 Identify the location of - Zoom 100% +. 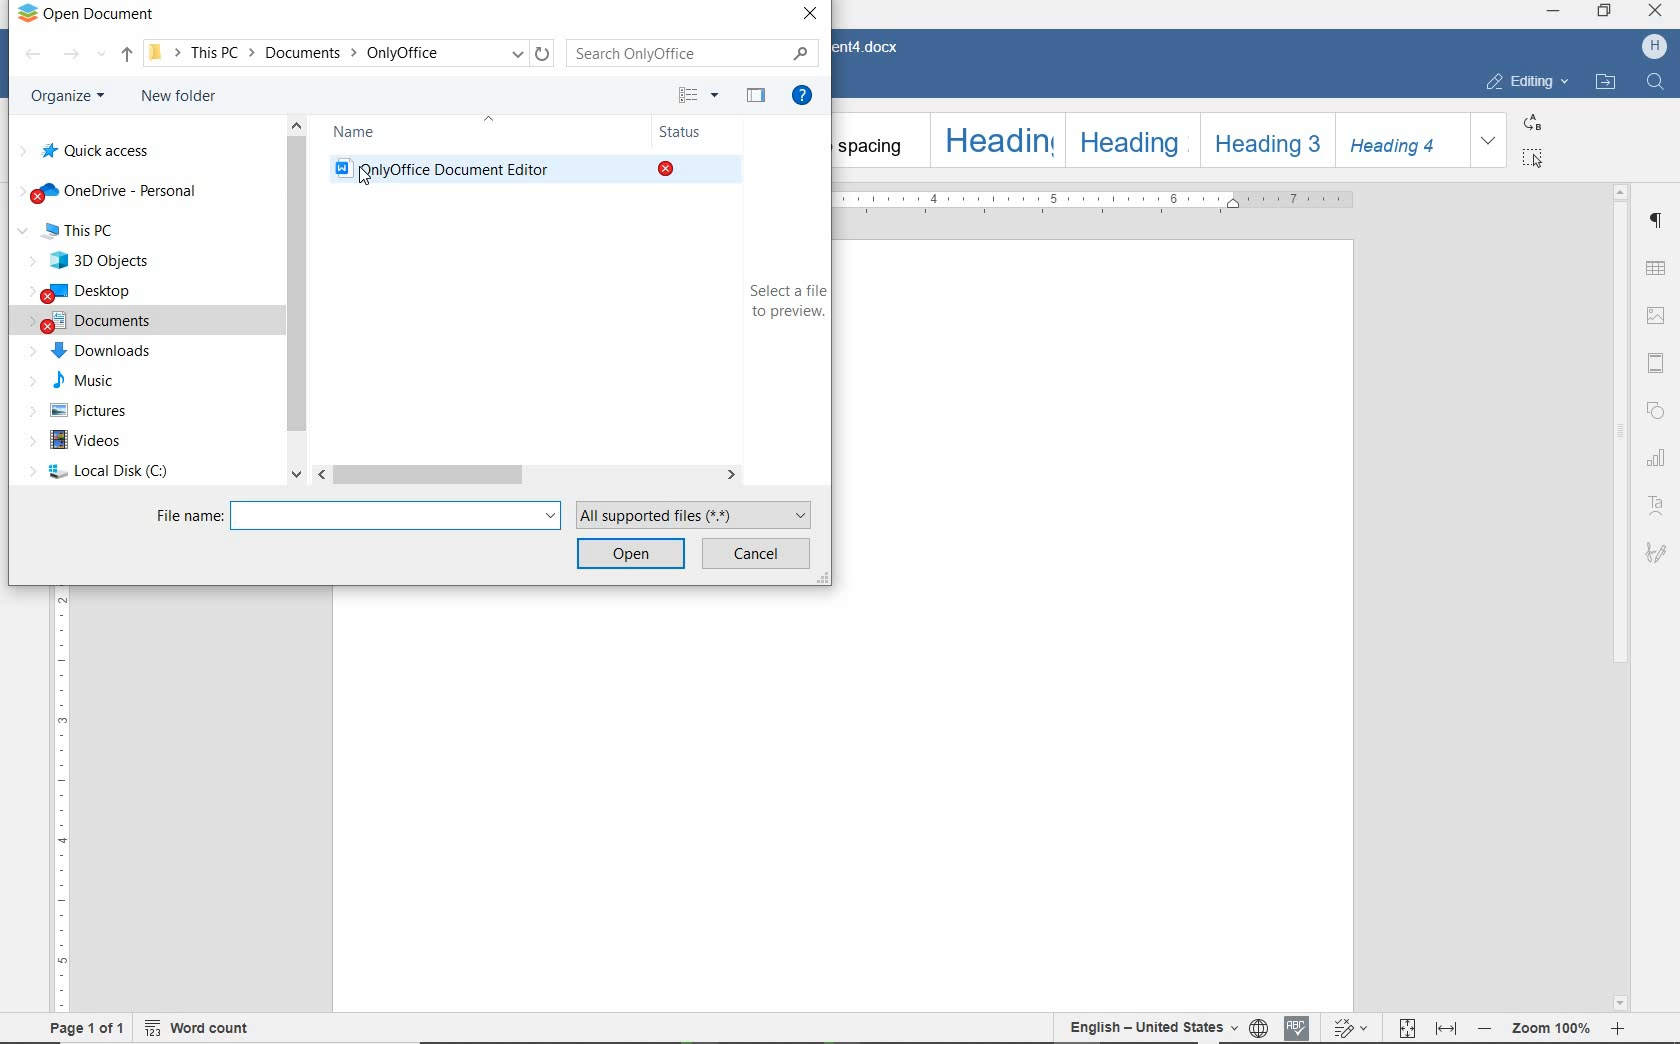
(1551, 1031).